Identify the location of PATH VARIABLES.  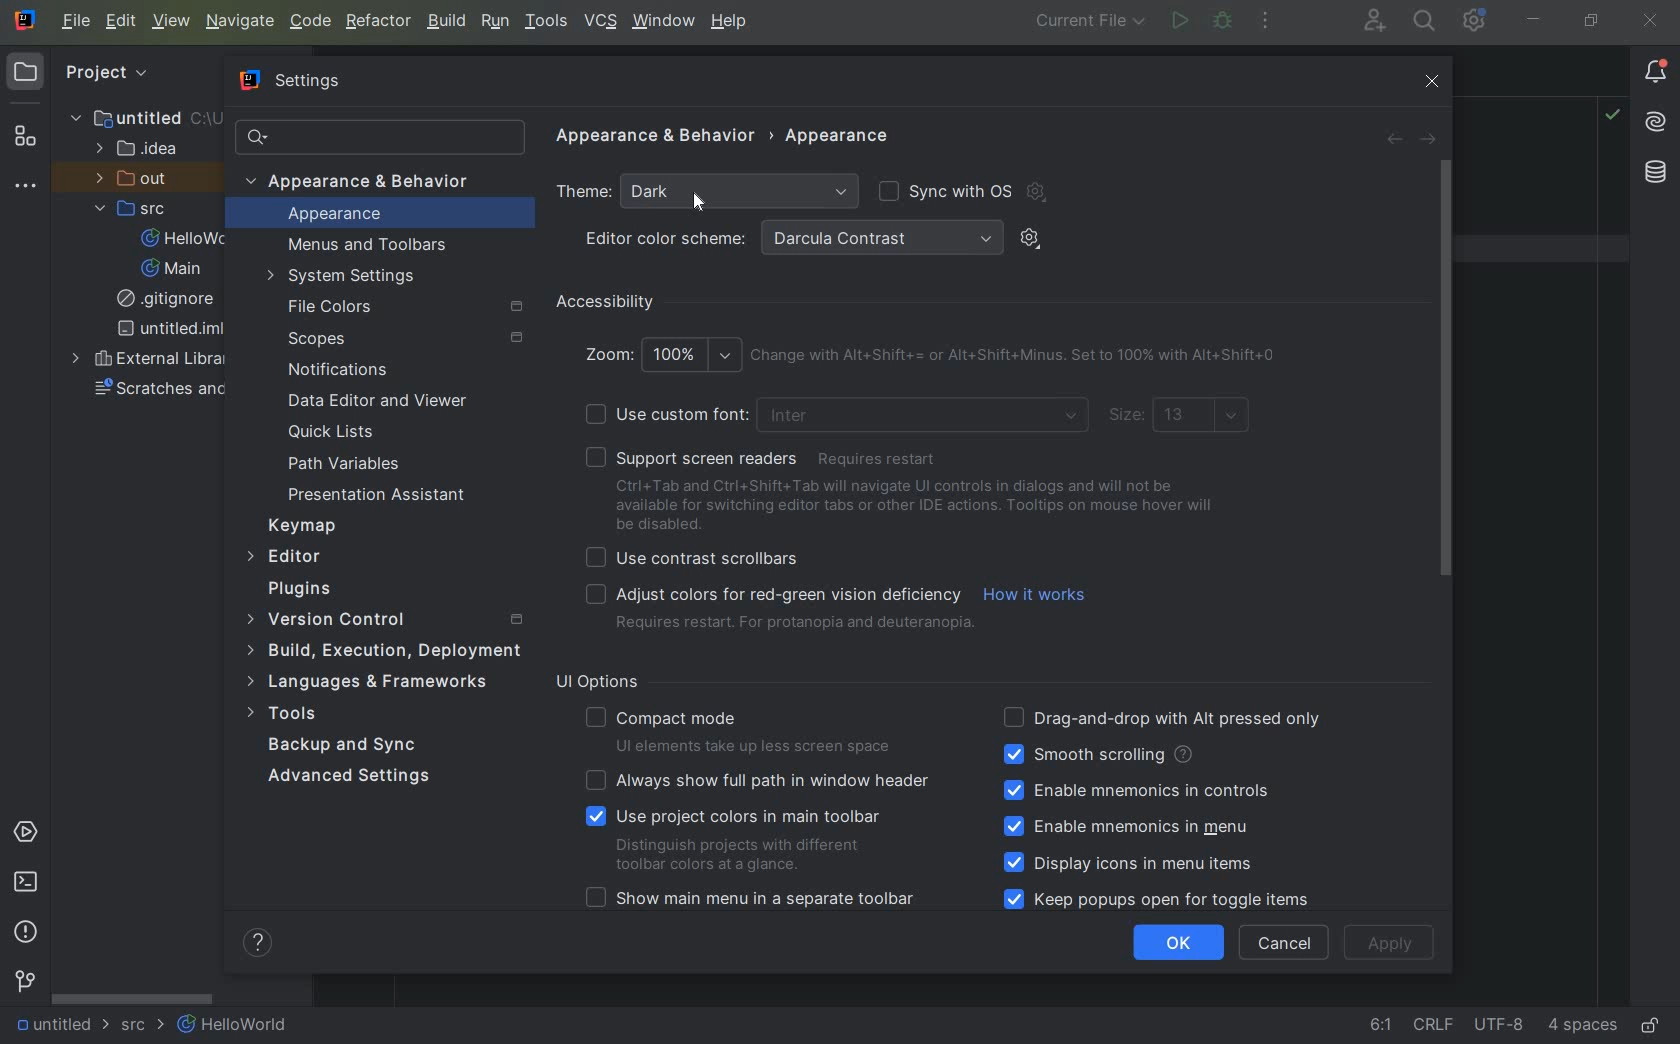
(345, 464).